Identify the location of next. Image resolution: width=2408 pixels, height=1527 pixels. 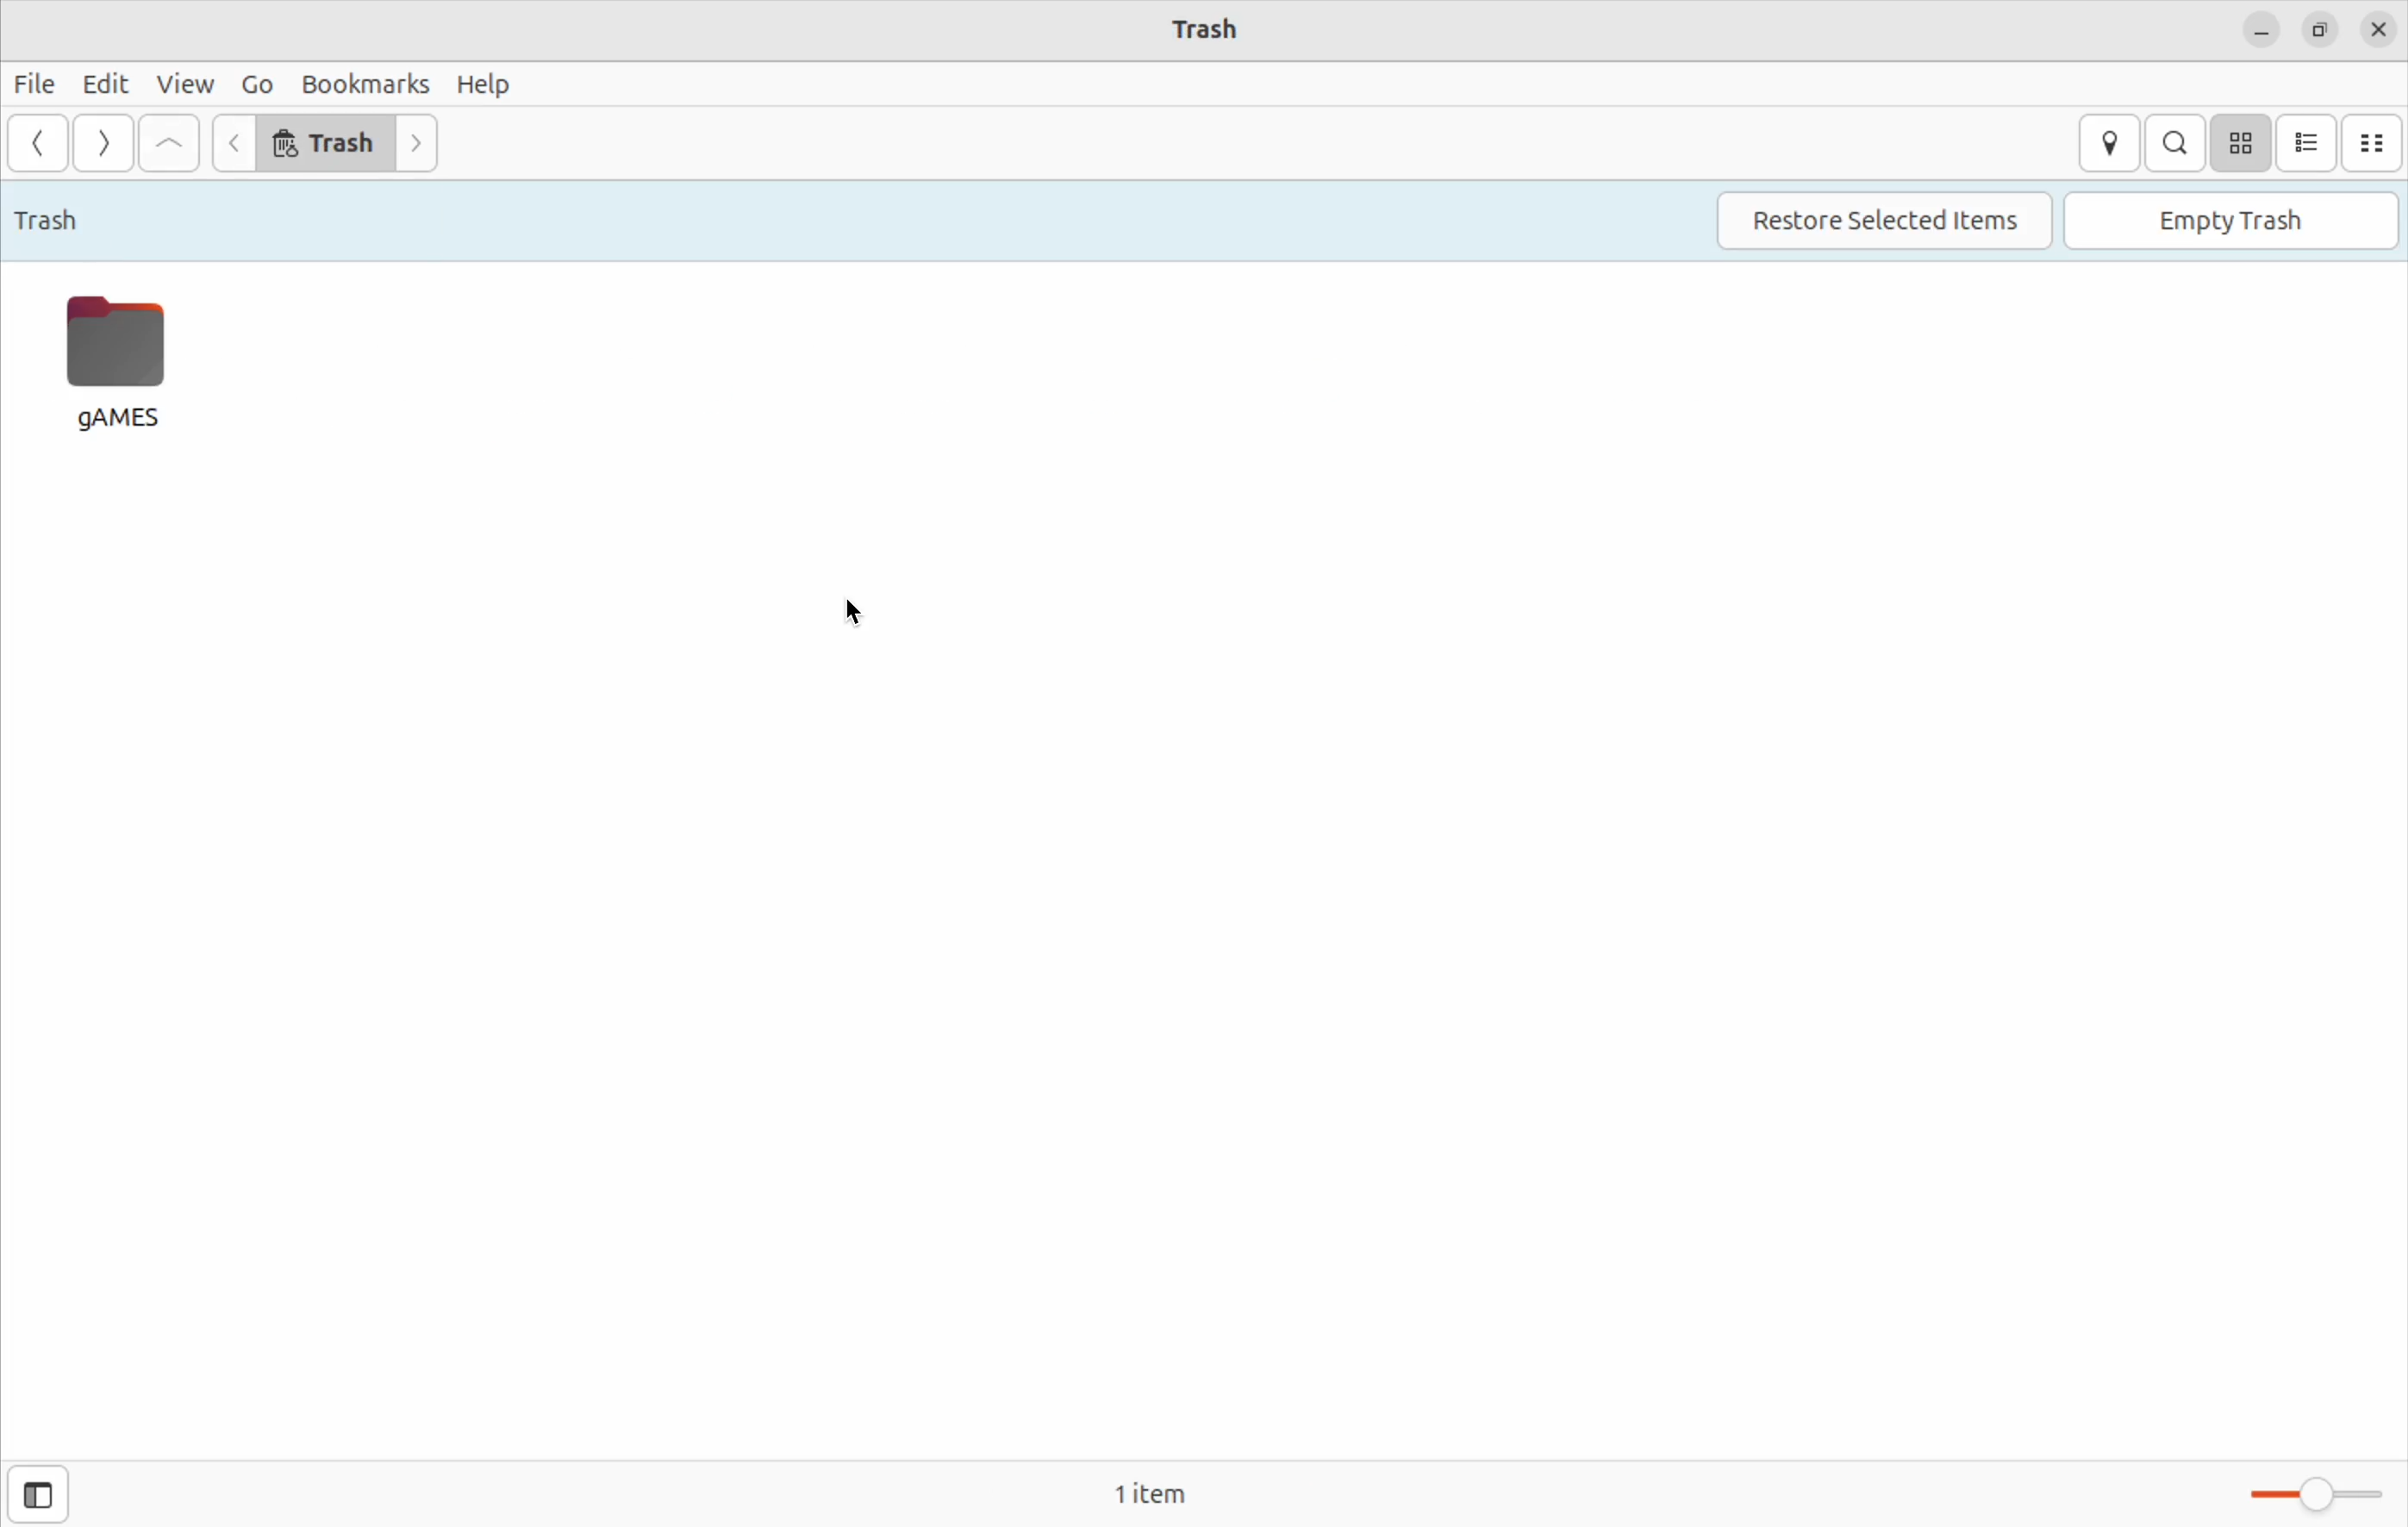
(419, 144).